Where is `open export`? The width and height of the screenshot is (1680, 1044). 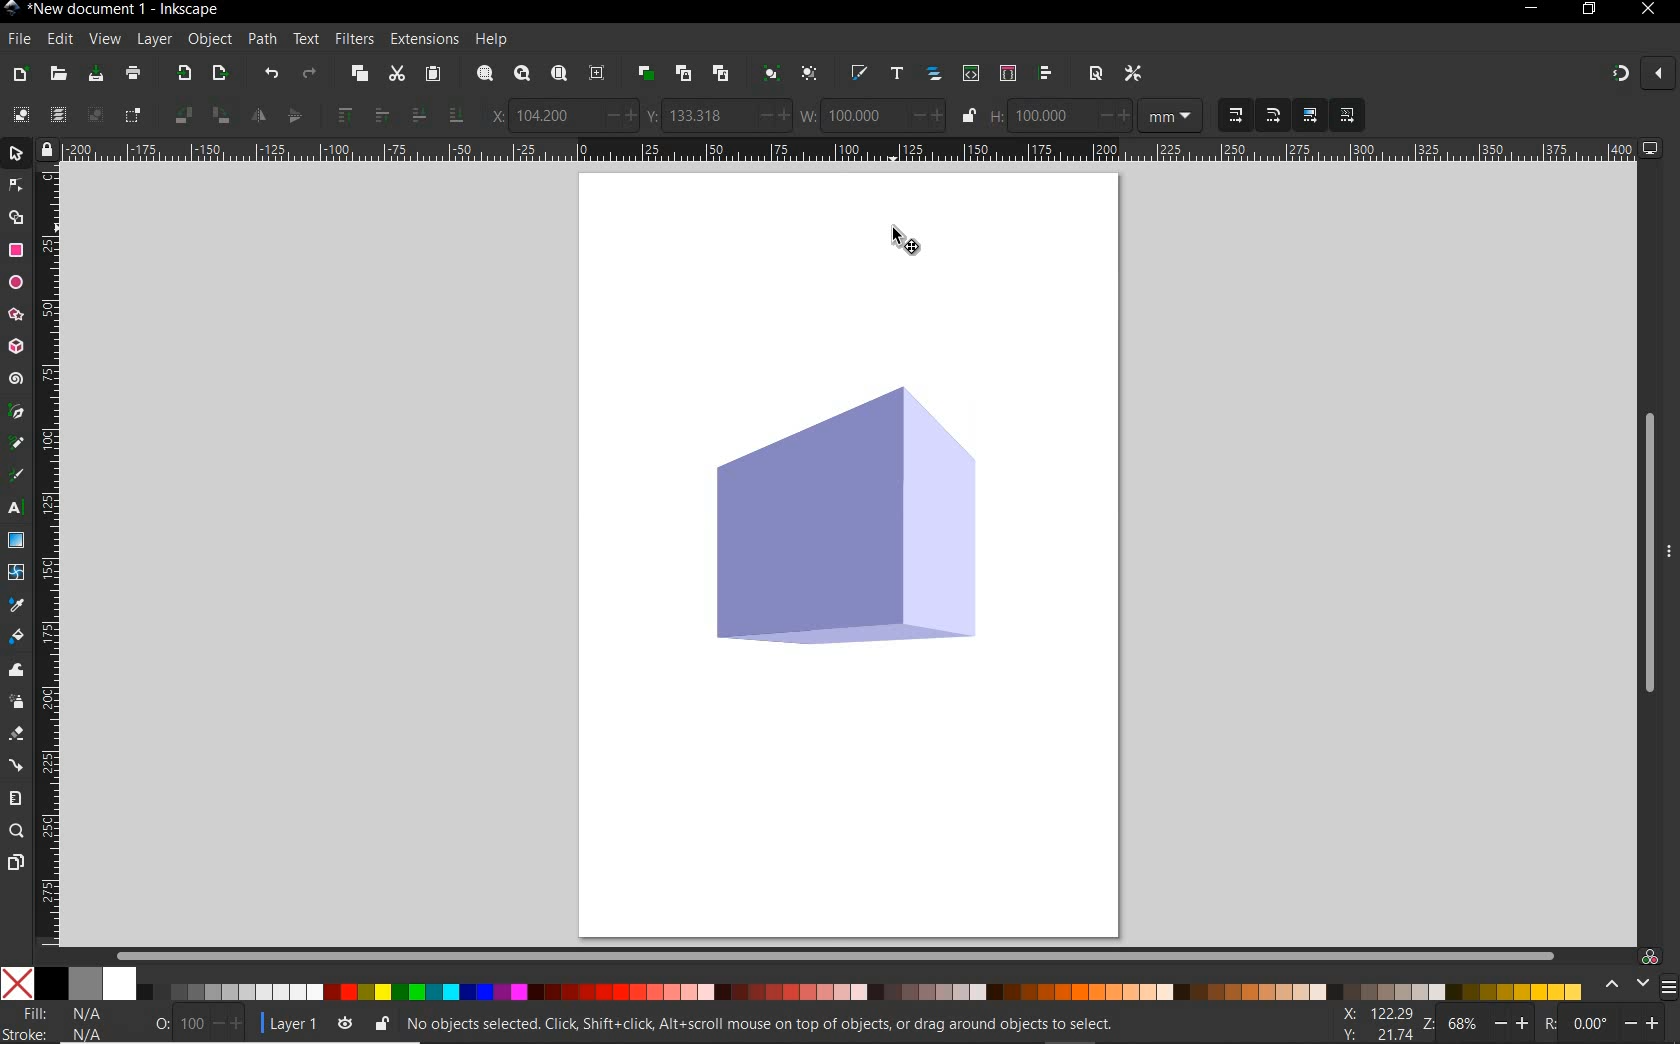 open export is located at coordinates (219, 72).